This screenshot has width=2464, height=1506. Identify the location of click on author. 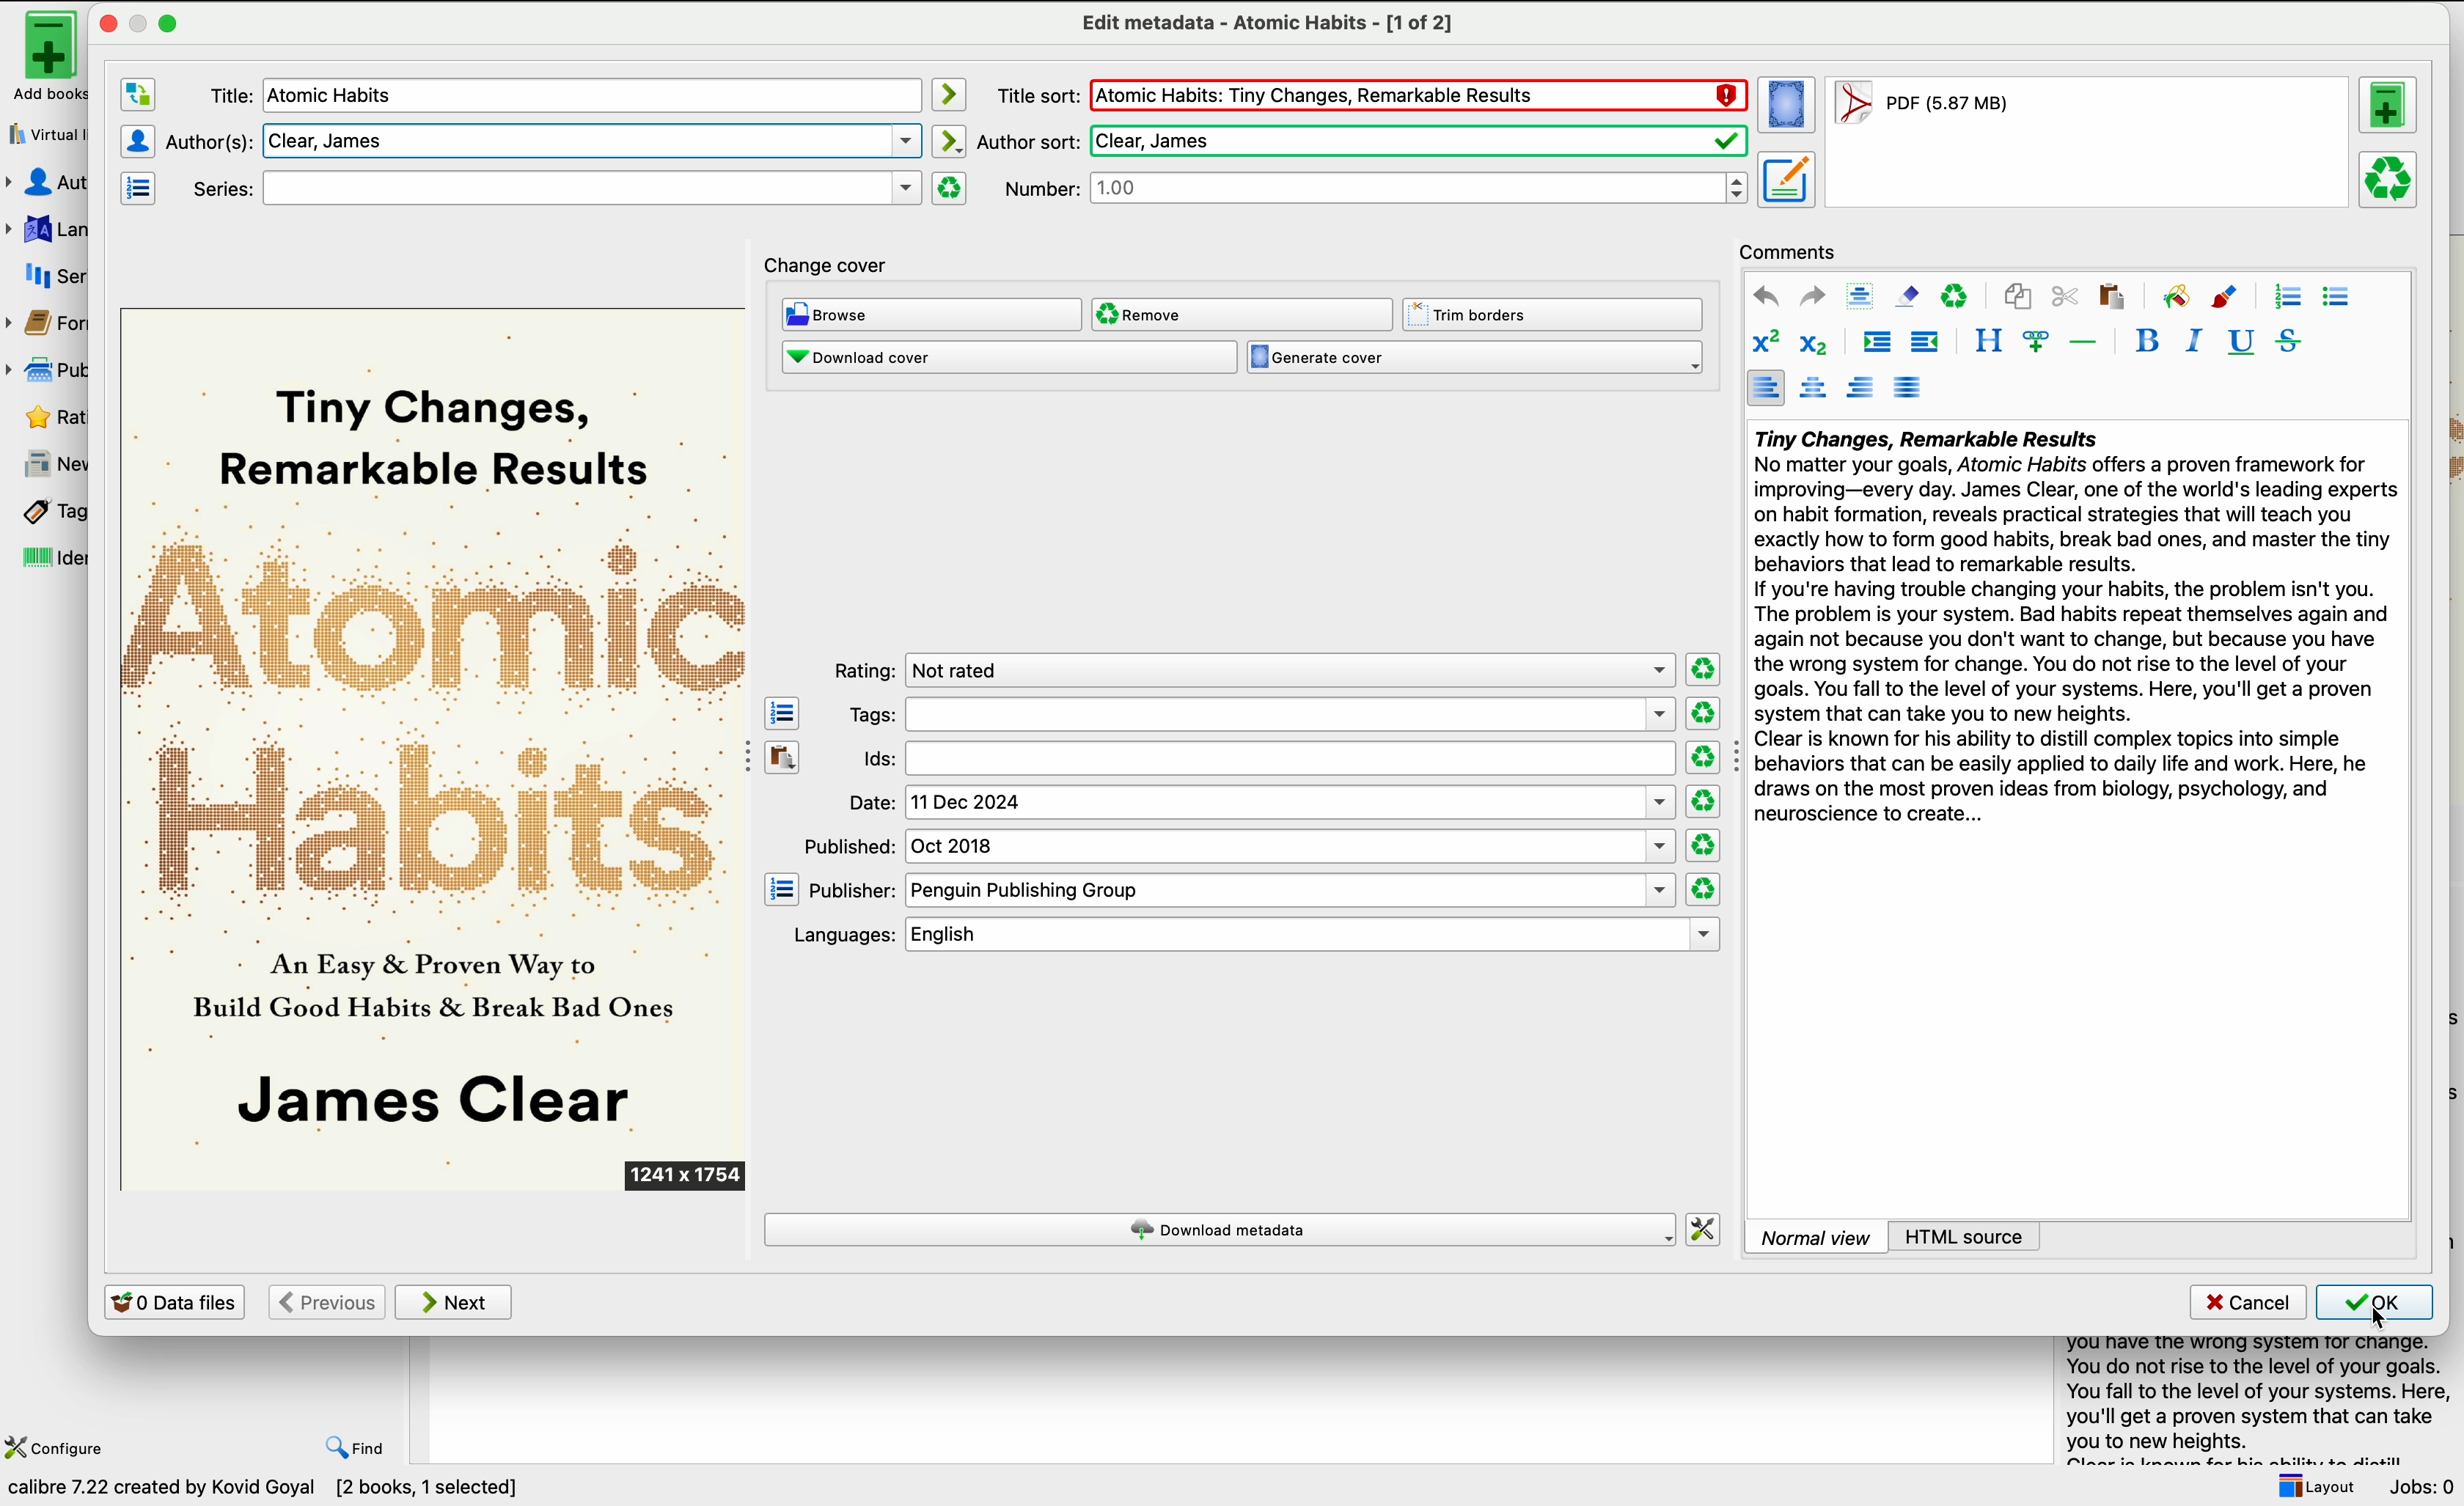
(226, 95).